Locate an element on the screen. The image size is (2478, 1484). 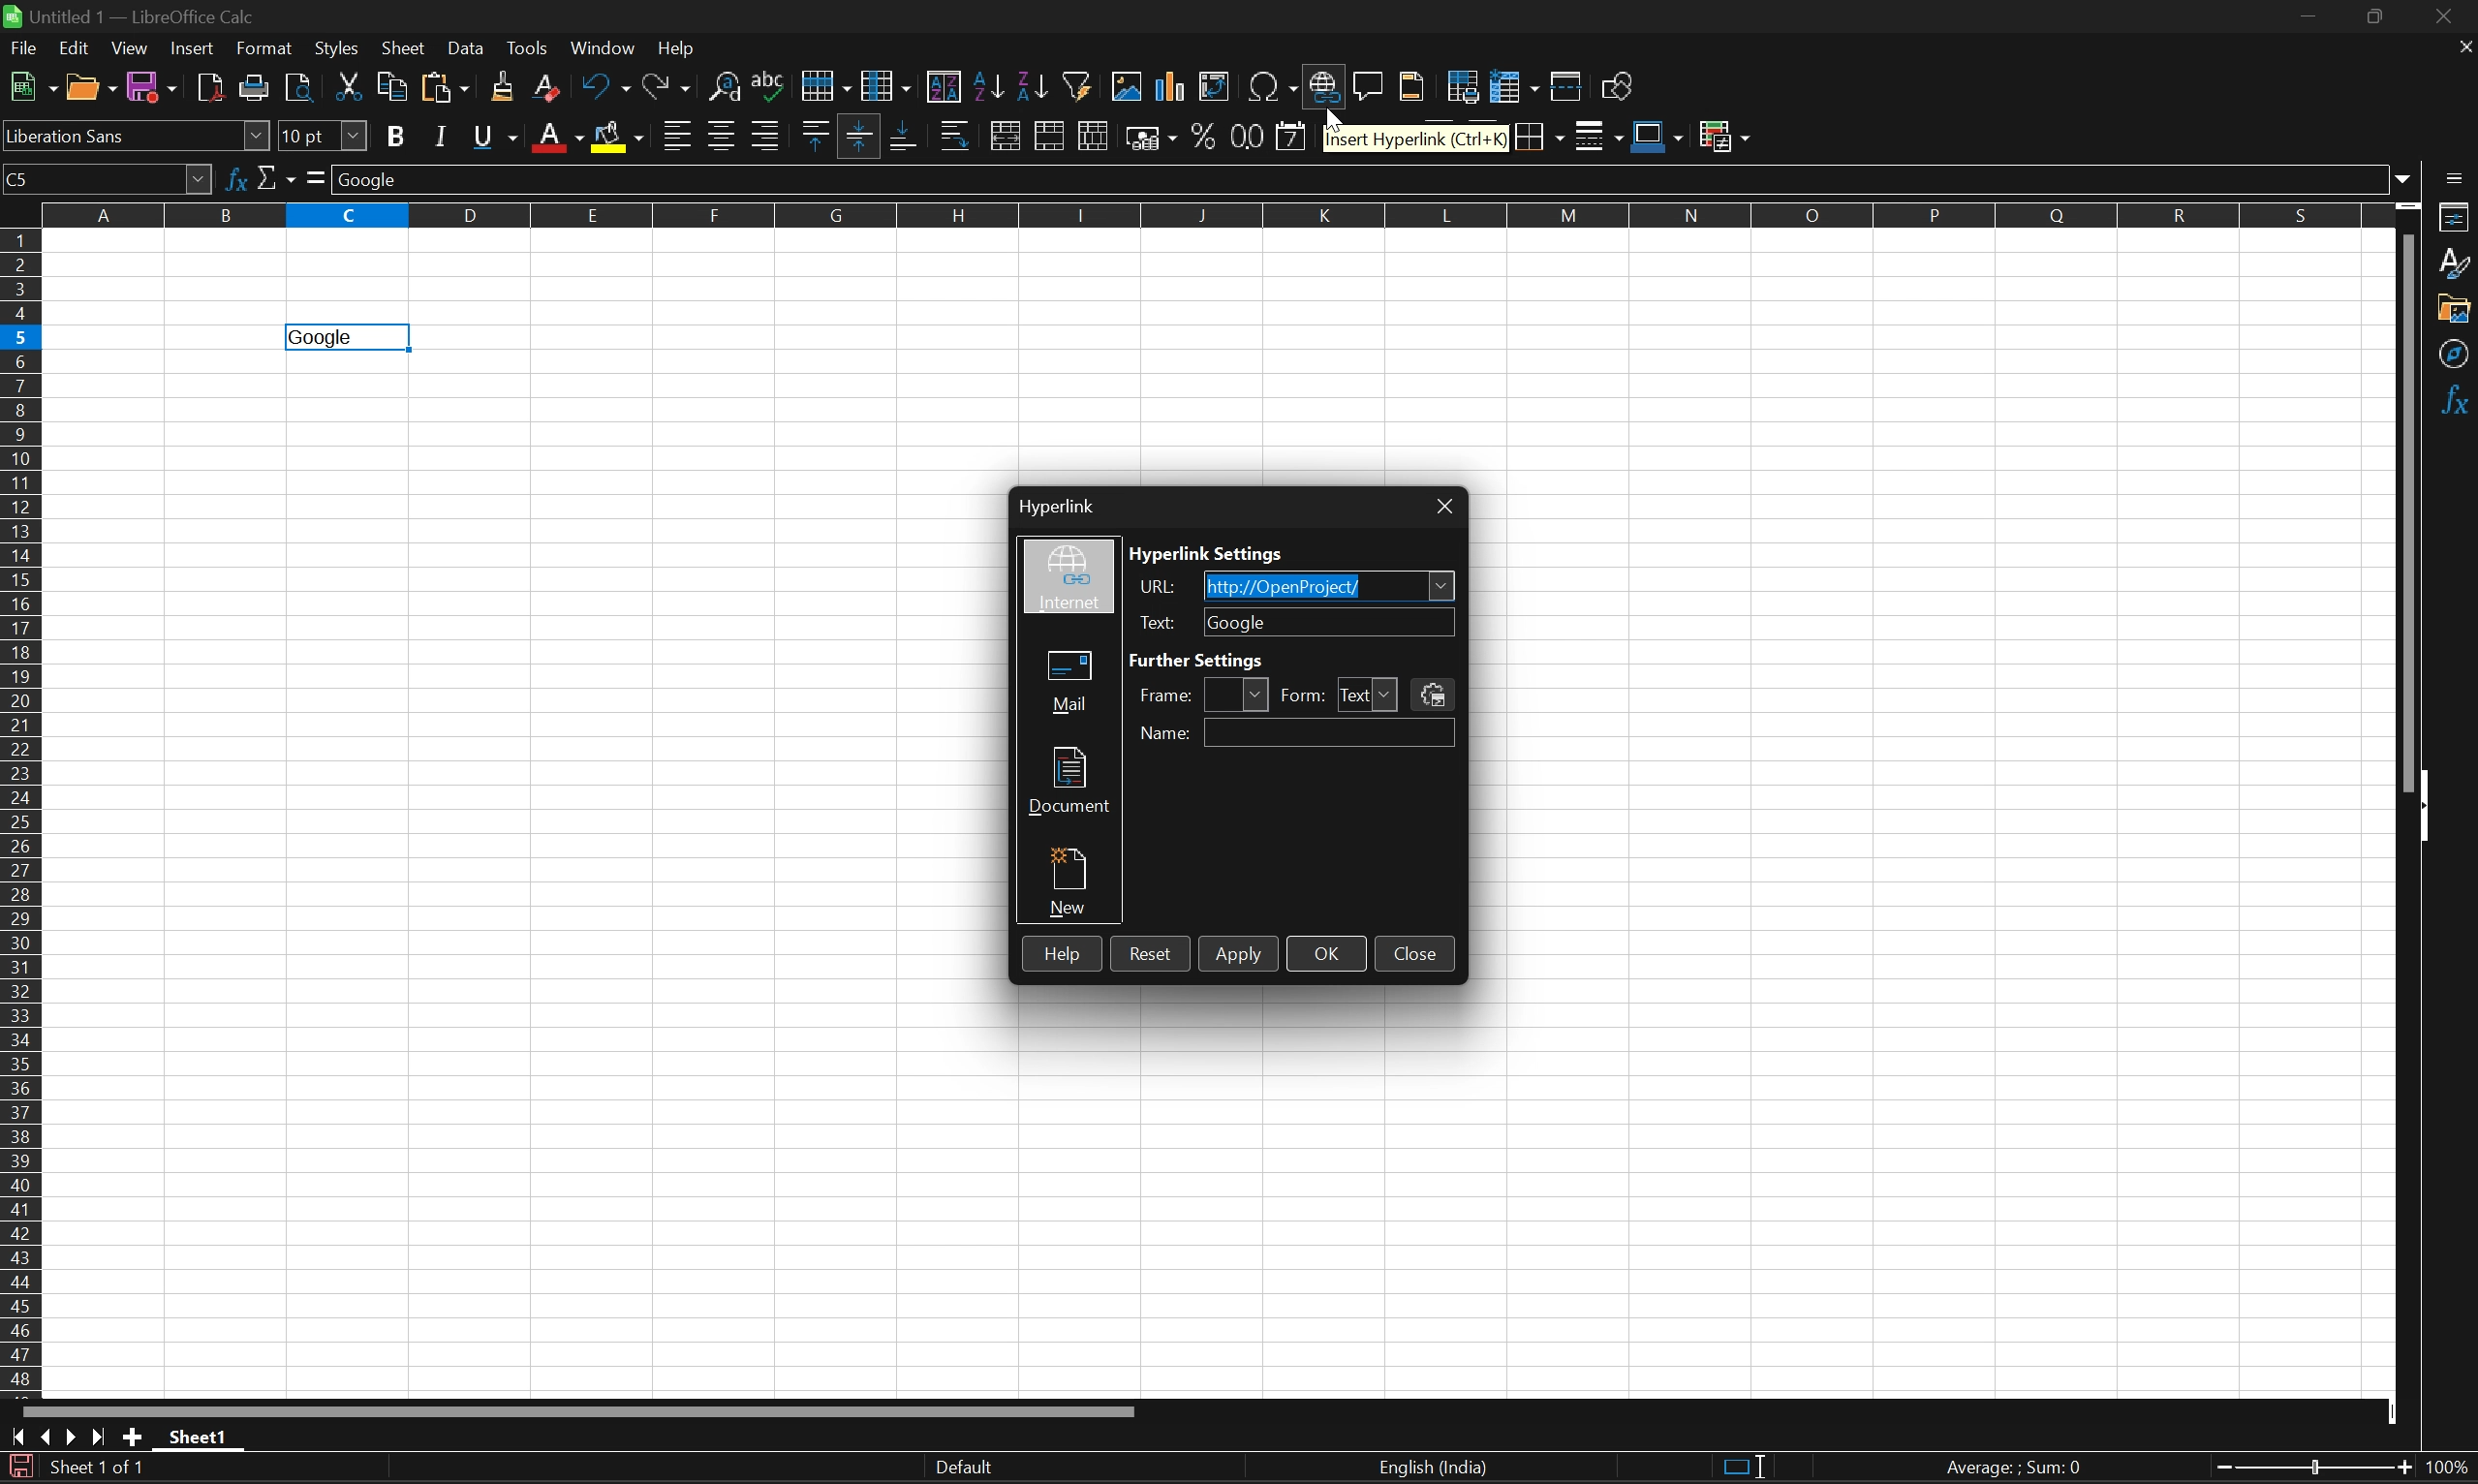
Format as currency is located at coordinates (1152, 138).